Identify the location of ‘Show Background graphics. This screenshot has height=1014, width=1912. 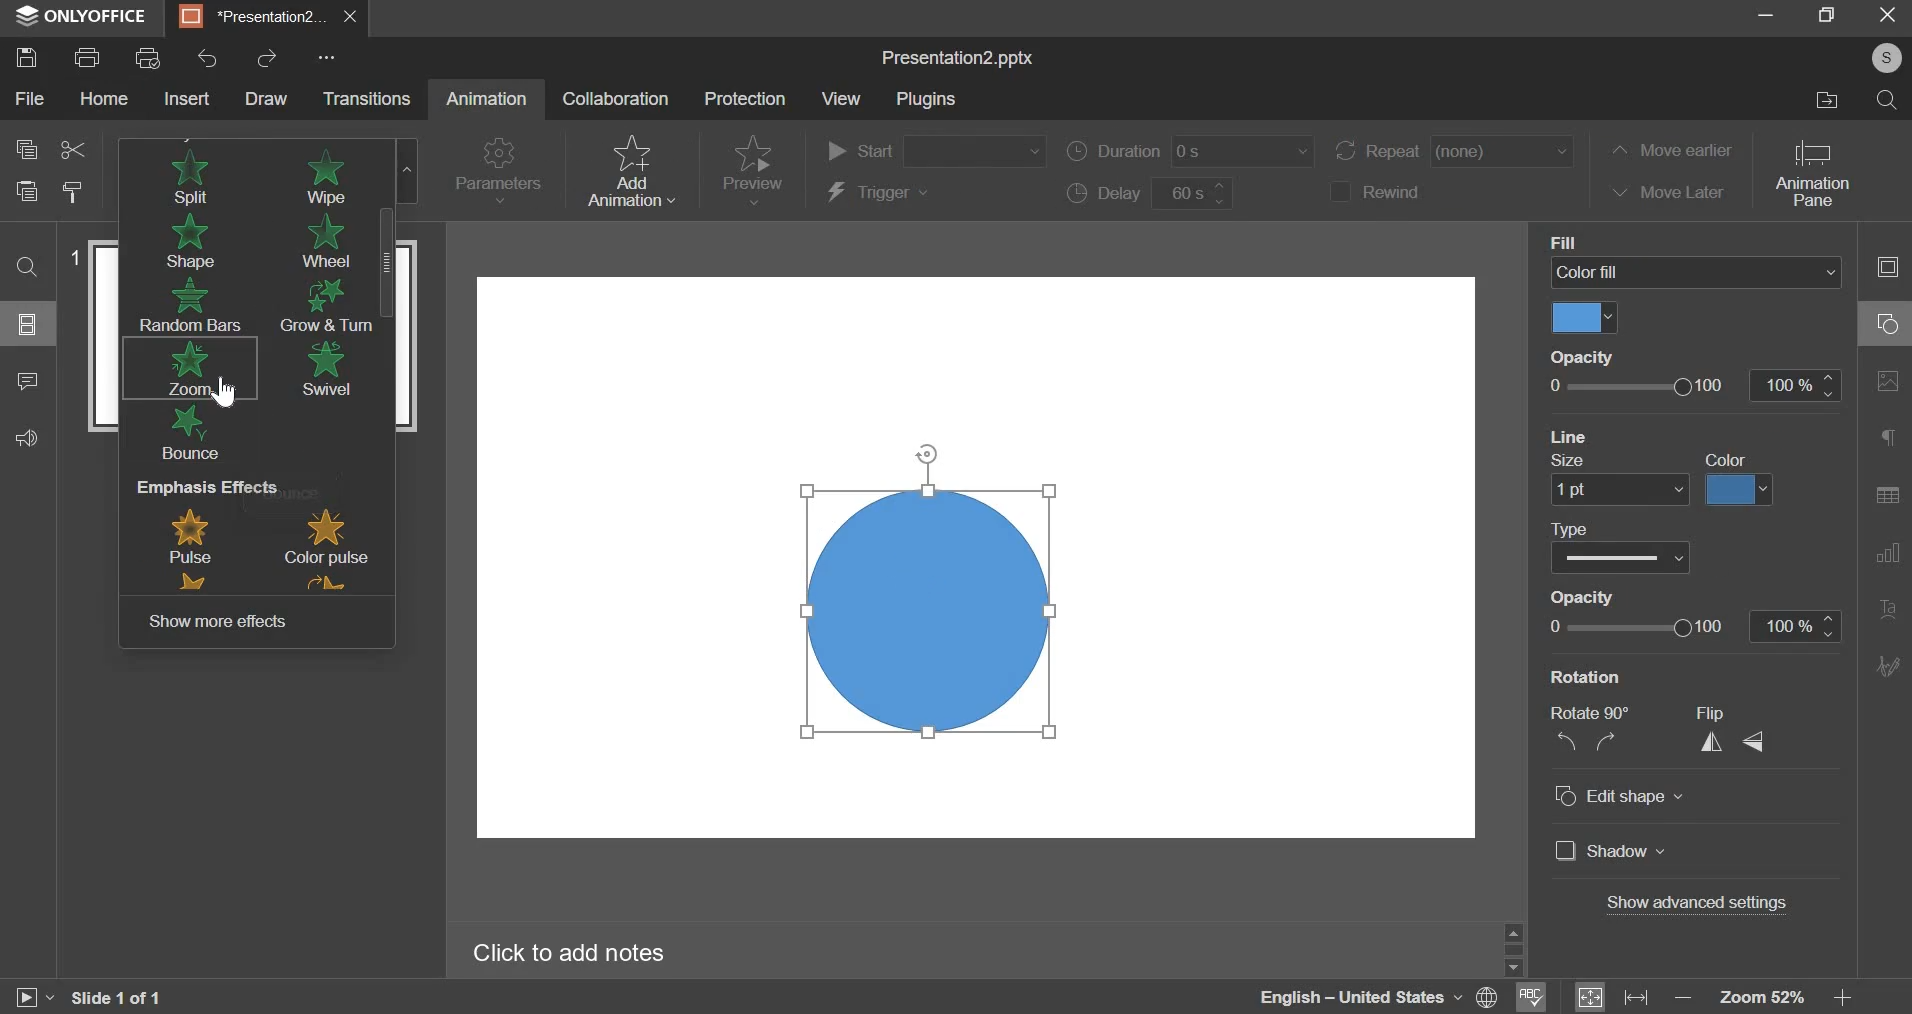
(1648, 674).